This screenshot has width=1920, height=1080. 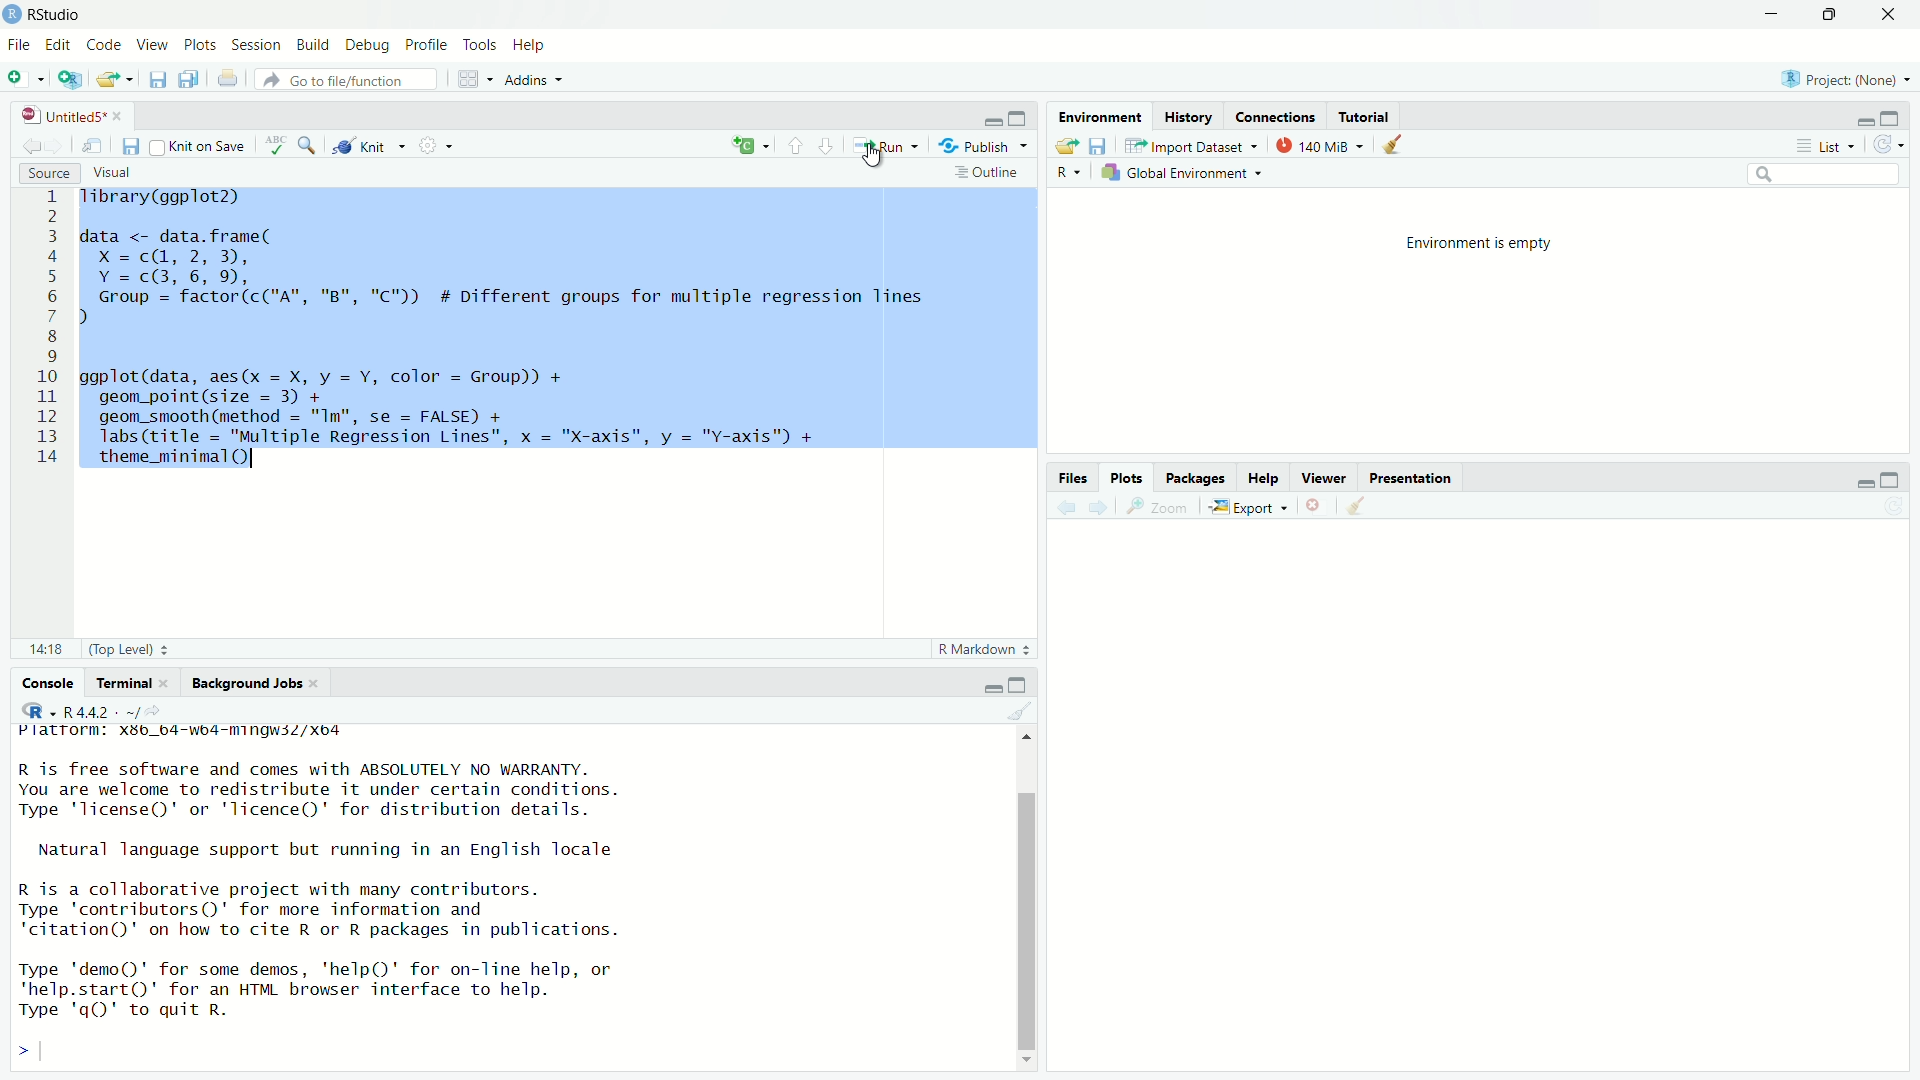 What do you see at coordinates (891, 145) in the screenshot?
I see `Run +` at bounding box center [891, 145].